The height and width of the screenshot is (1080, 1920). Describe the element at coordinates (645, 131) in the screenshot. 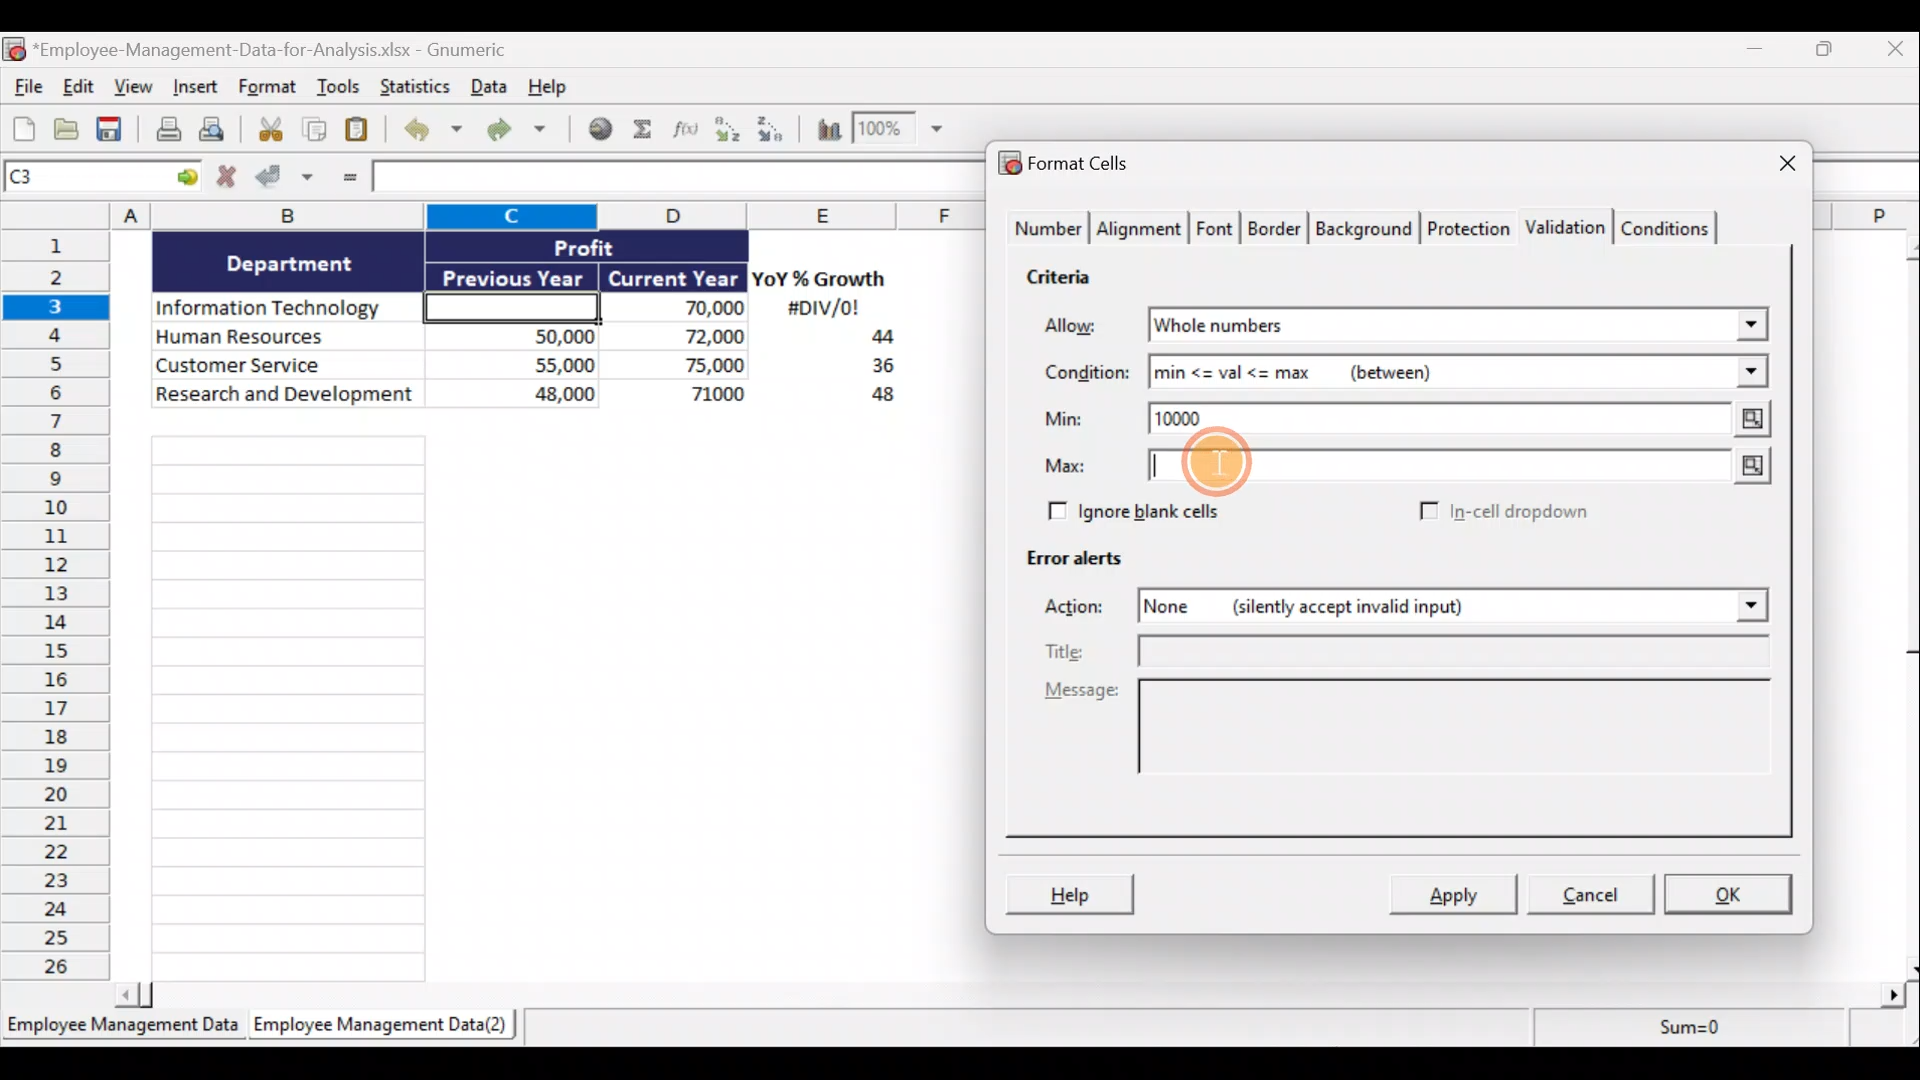

I see `Sum into the current cell` at that location.